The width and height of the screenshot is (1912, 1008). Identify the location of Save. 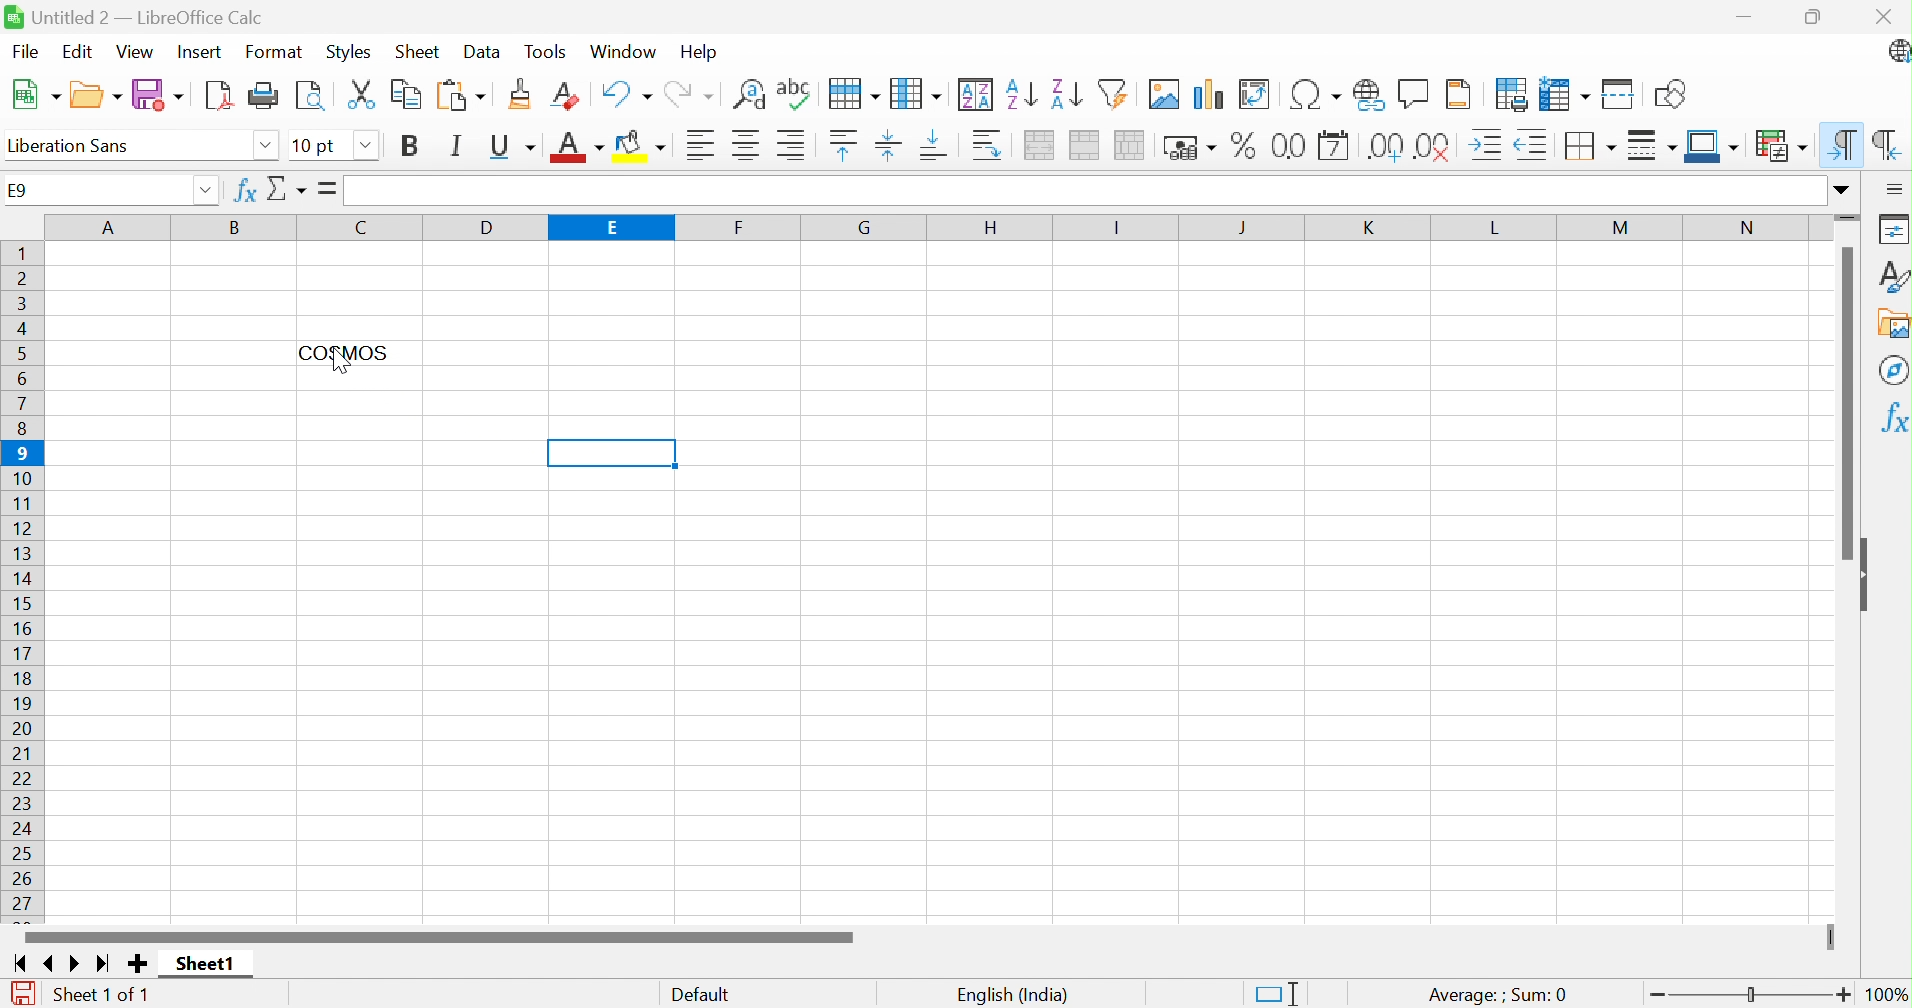
(160, 94).